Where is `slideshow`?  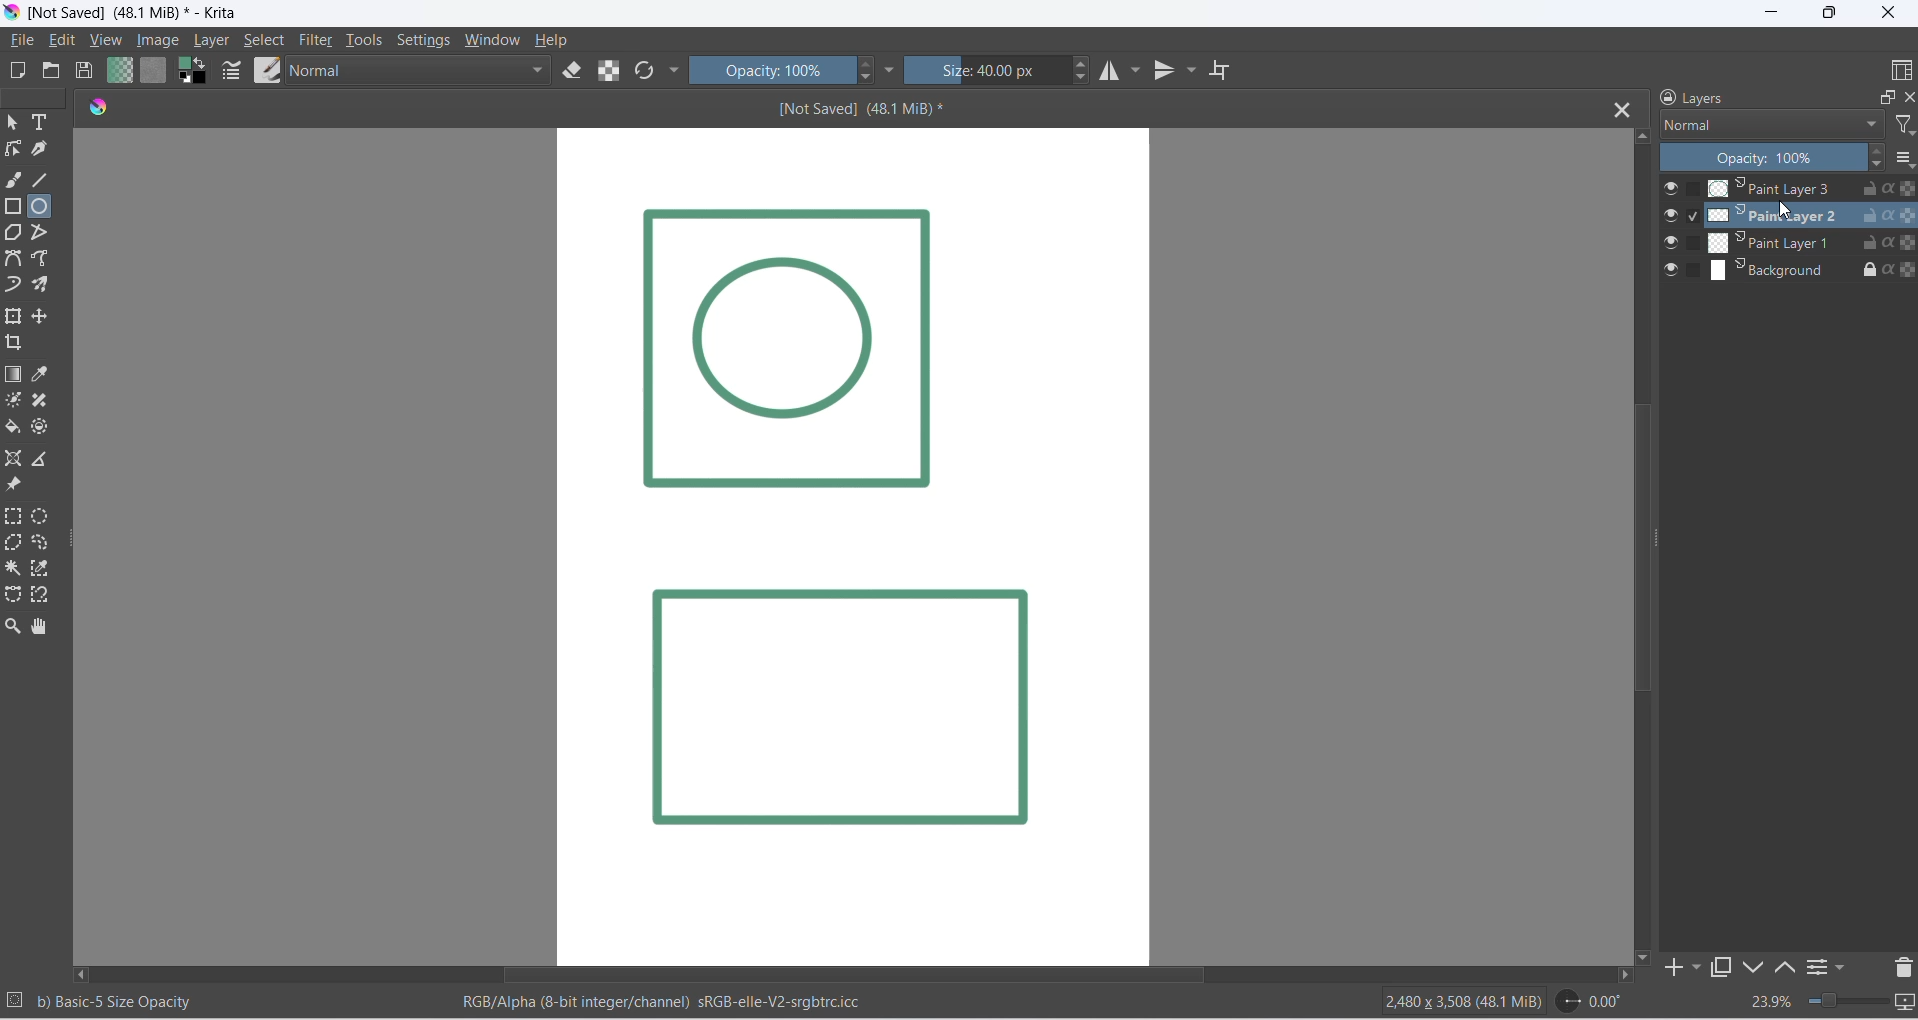
slideshow is located at coordinates (1906, 1005).